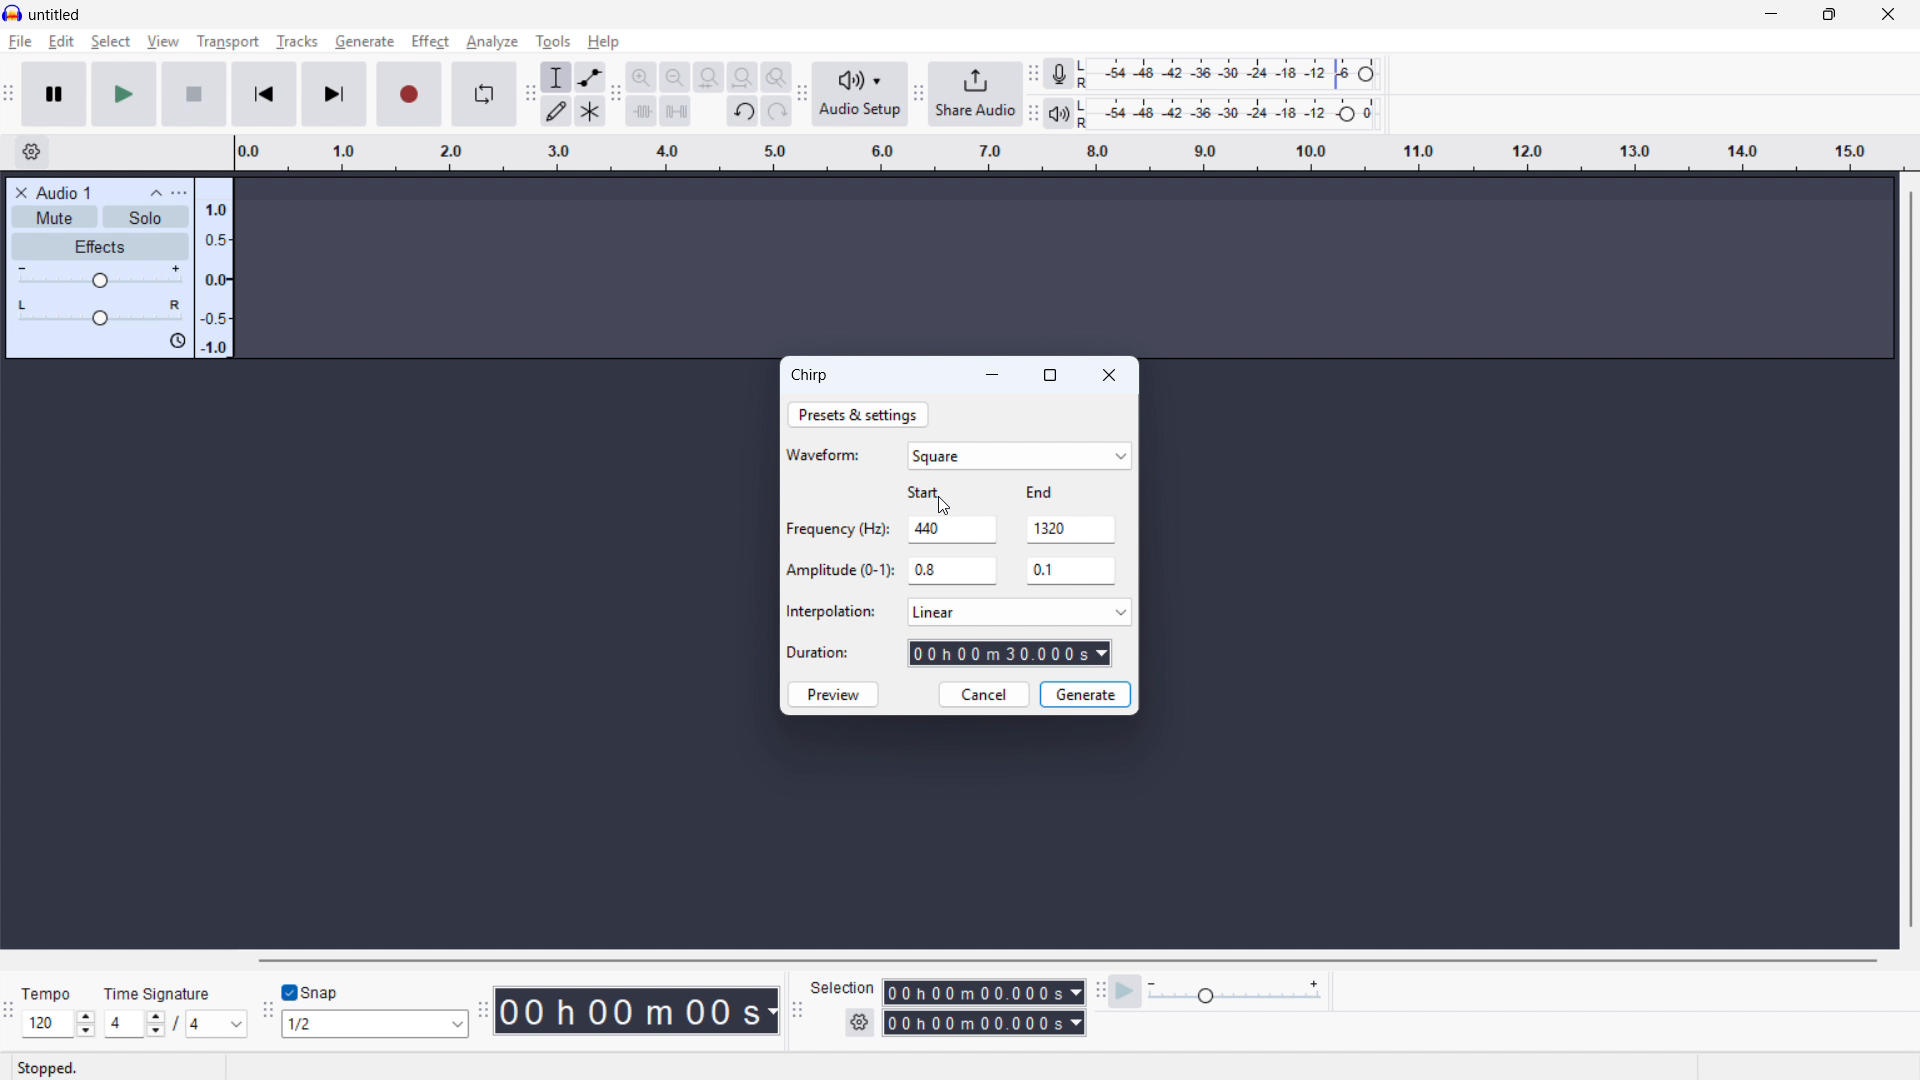  I want to click on Transport toolbar, so click(9, 94).